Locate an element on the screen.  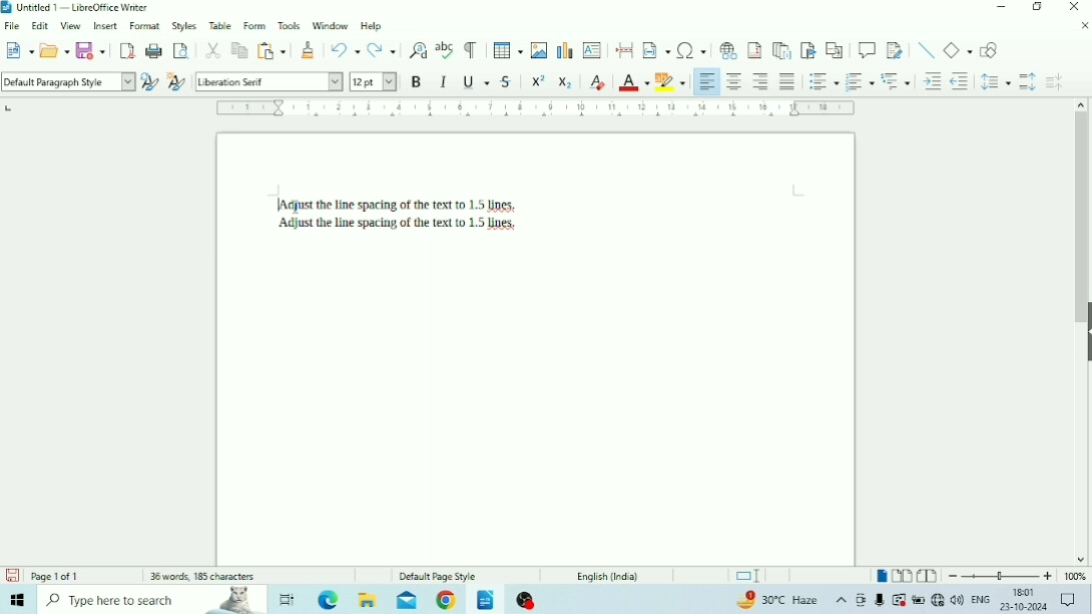
Default Page Style is located at coordinates (438, 575).